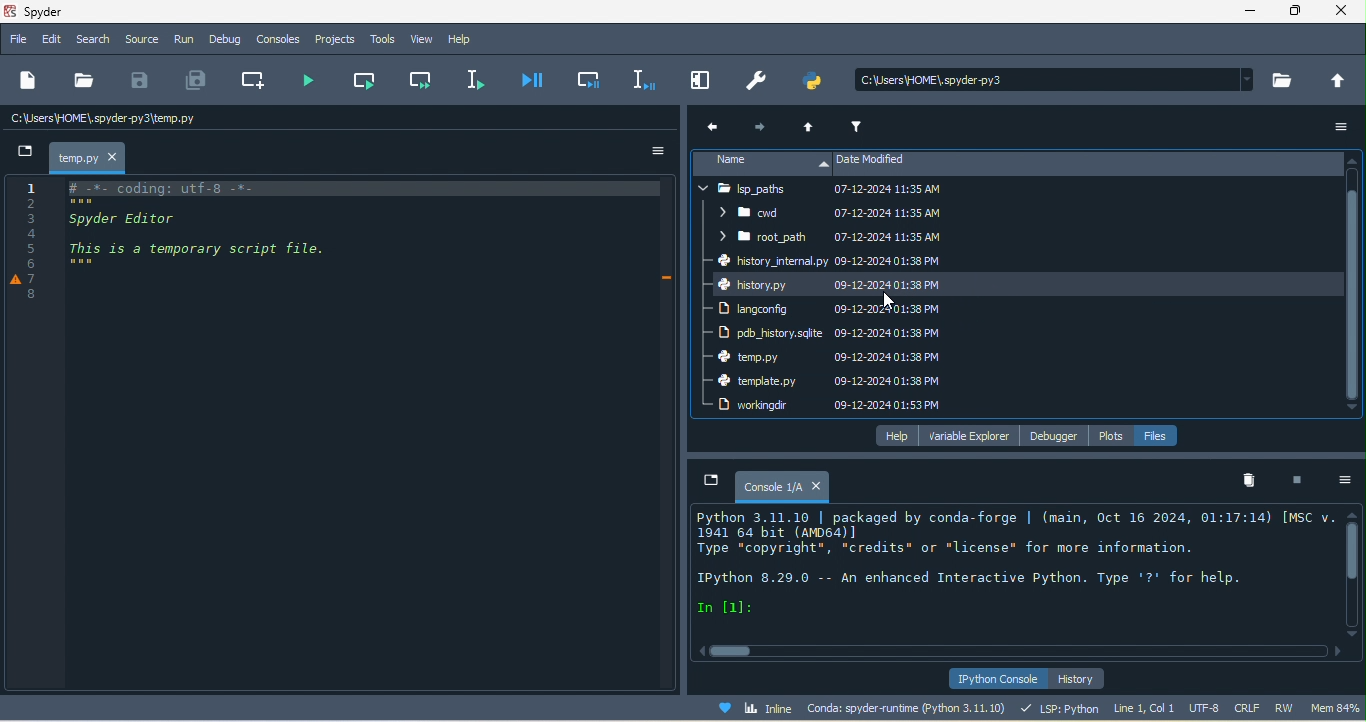 This screenshot has height=722, width=1366. What do you see at coordinates (1058, 438) in the screenshot?
I see `debugger` at bounding box center [1058, 438].